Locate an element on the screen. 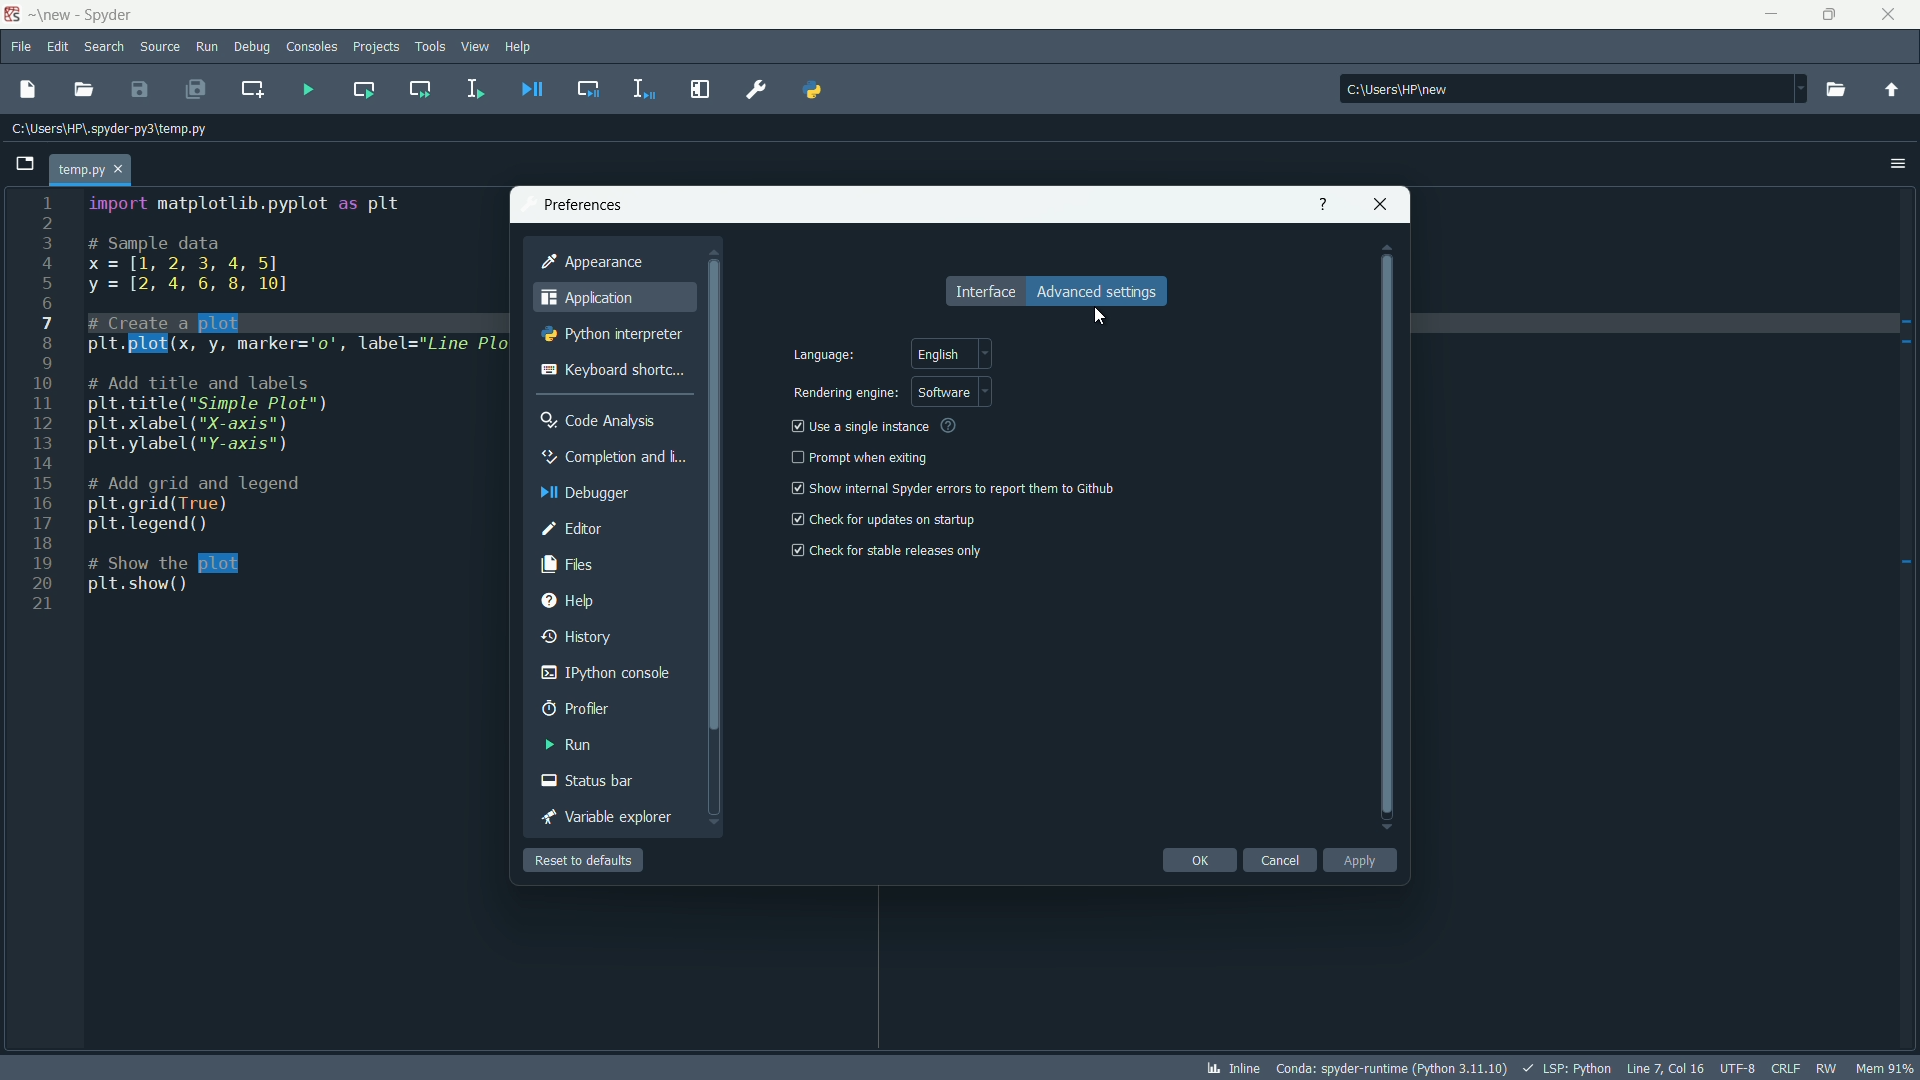 The width and height of the screenshot is (1920, 1080). software dropdown is located at coordinates (954, 390).